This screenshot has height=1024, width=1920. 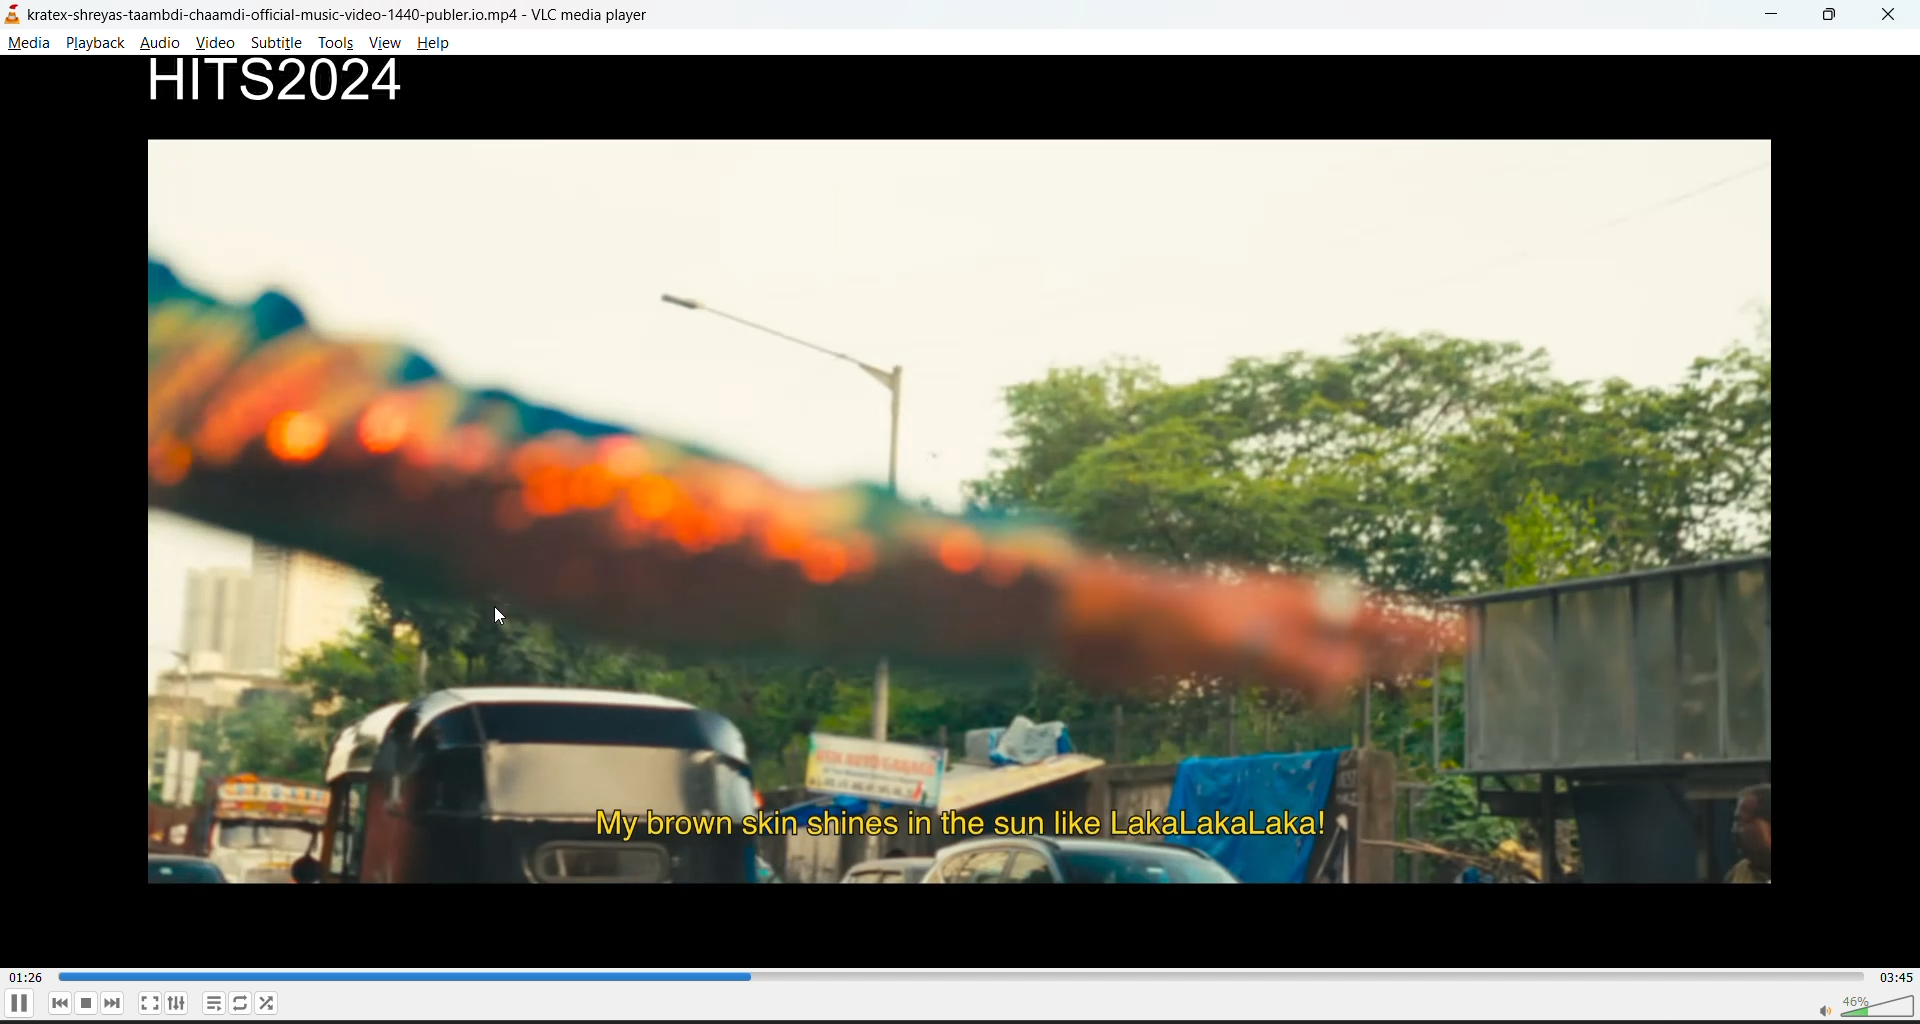 I want to click on cursor, so click(x=499, y=616).